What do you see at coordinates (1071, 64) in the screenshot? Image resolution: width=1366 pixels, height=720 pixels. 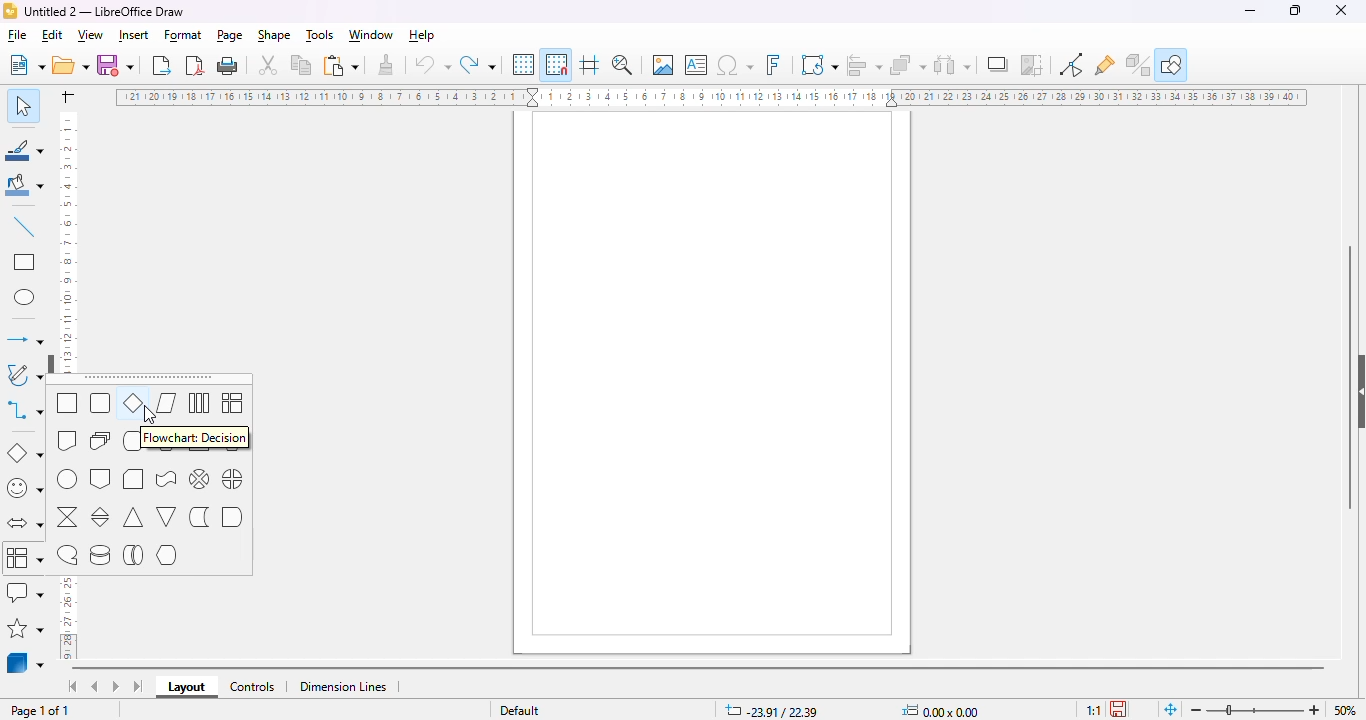 I see `toggle point edit mode` at bounding box center [1071, 64].